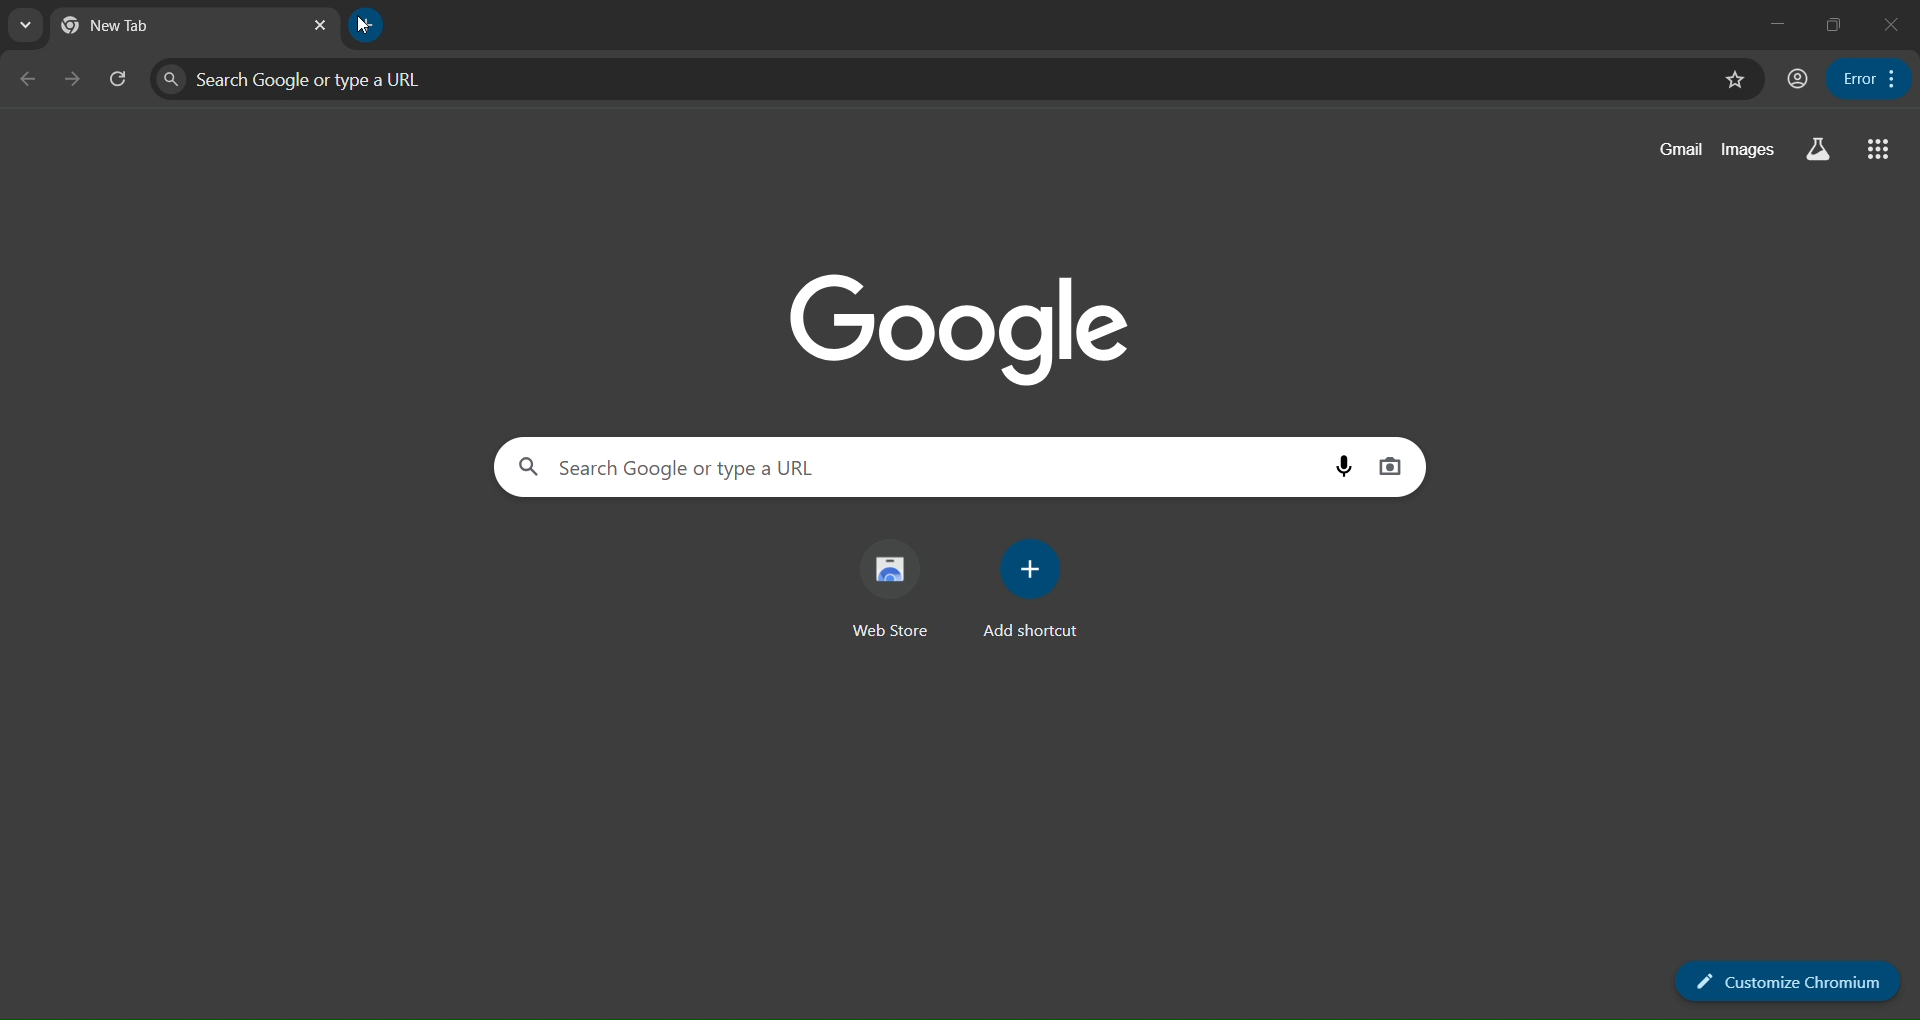 The image size is (1920, 1020). What do you see at coordinates (1750, 150) in the screenshot?
I see `google images` at bounding box center [1750, 150].